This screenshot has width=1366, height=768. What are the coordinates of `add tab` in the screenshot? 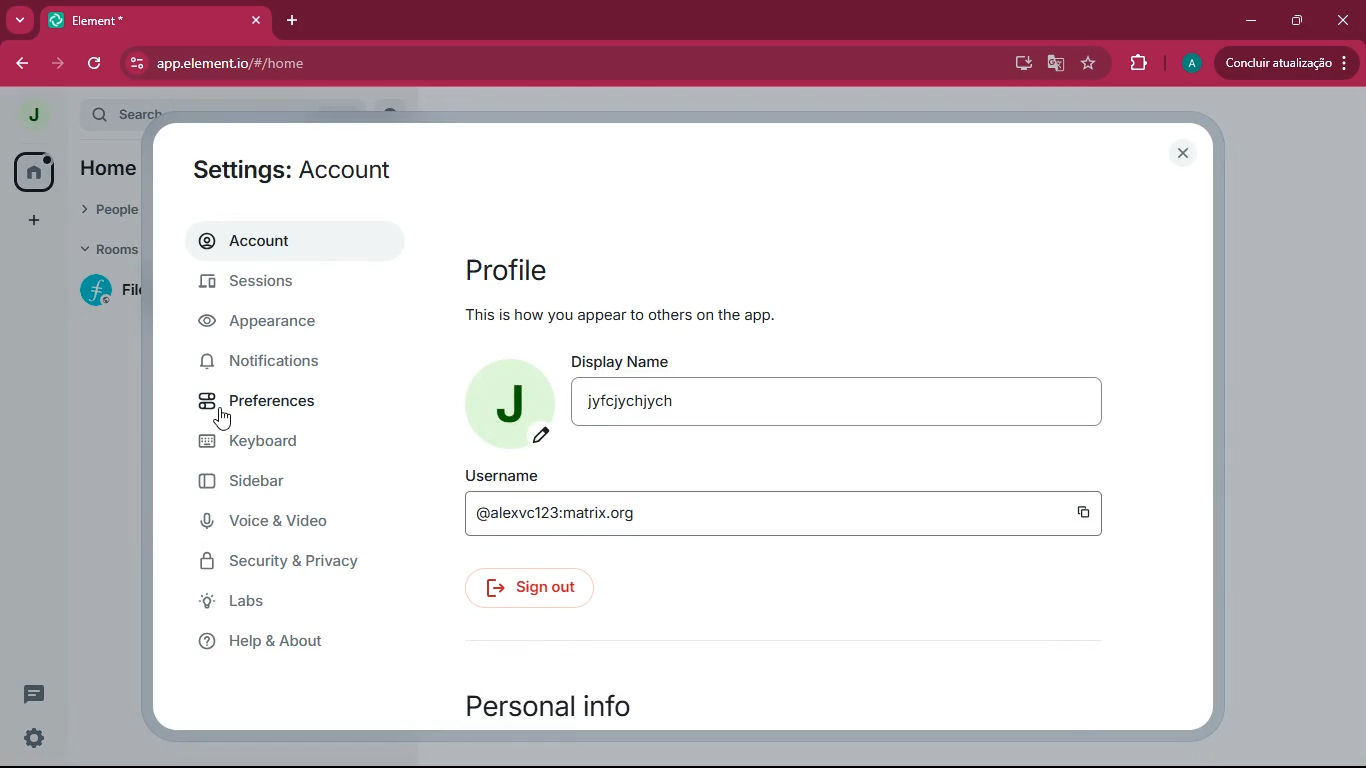 It's located at (289, 21).